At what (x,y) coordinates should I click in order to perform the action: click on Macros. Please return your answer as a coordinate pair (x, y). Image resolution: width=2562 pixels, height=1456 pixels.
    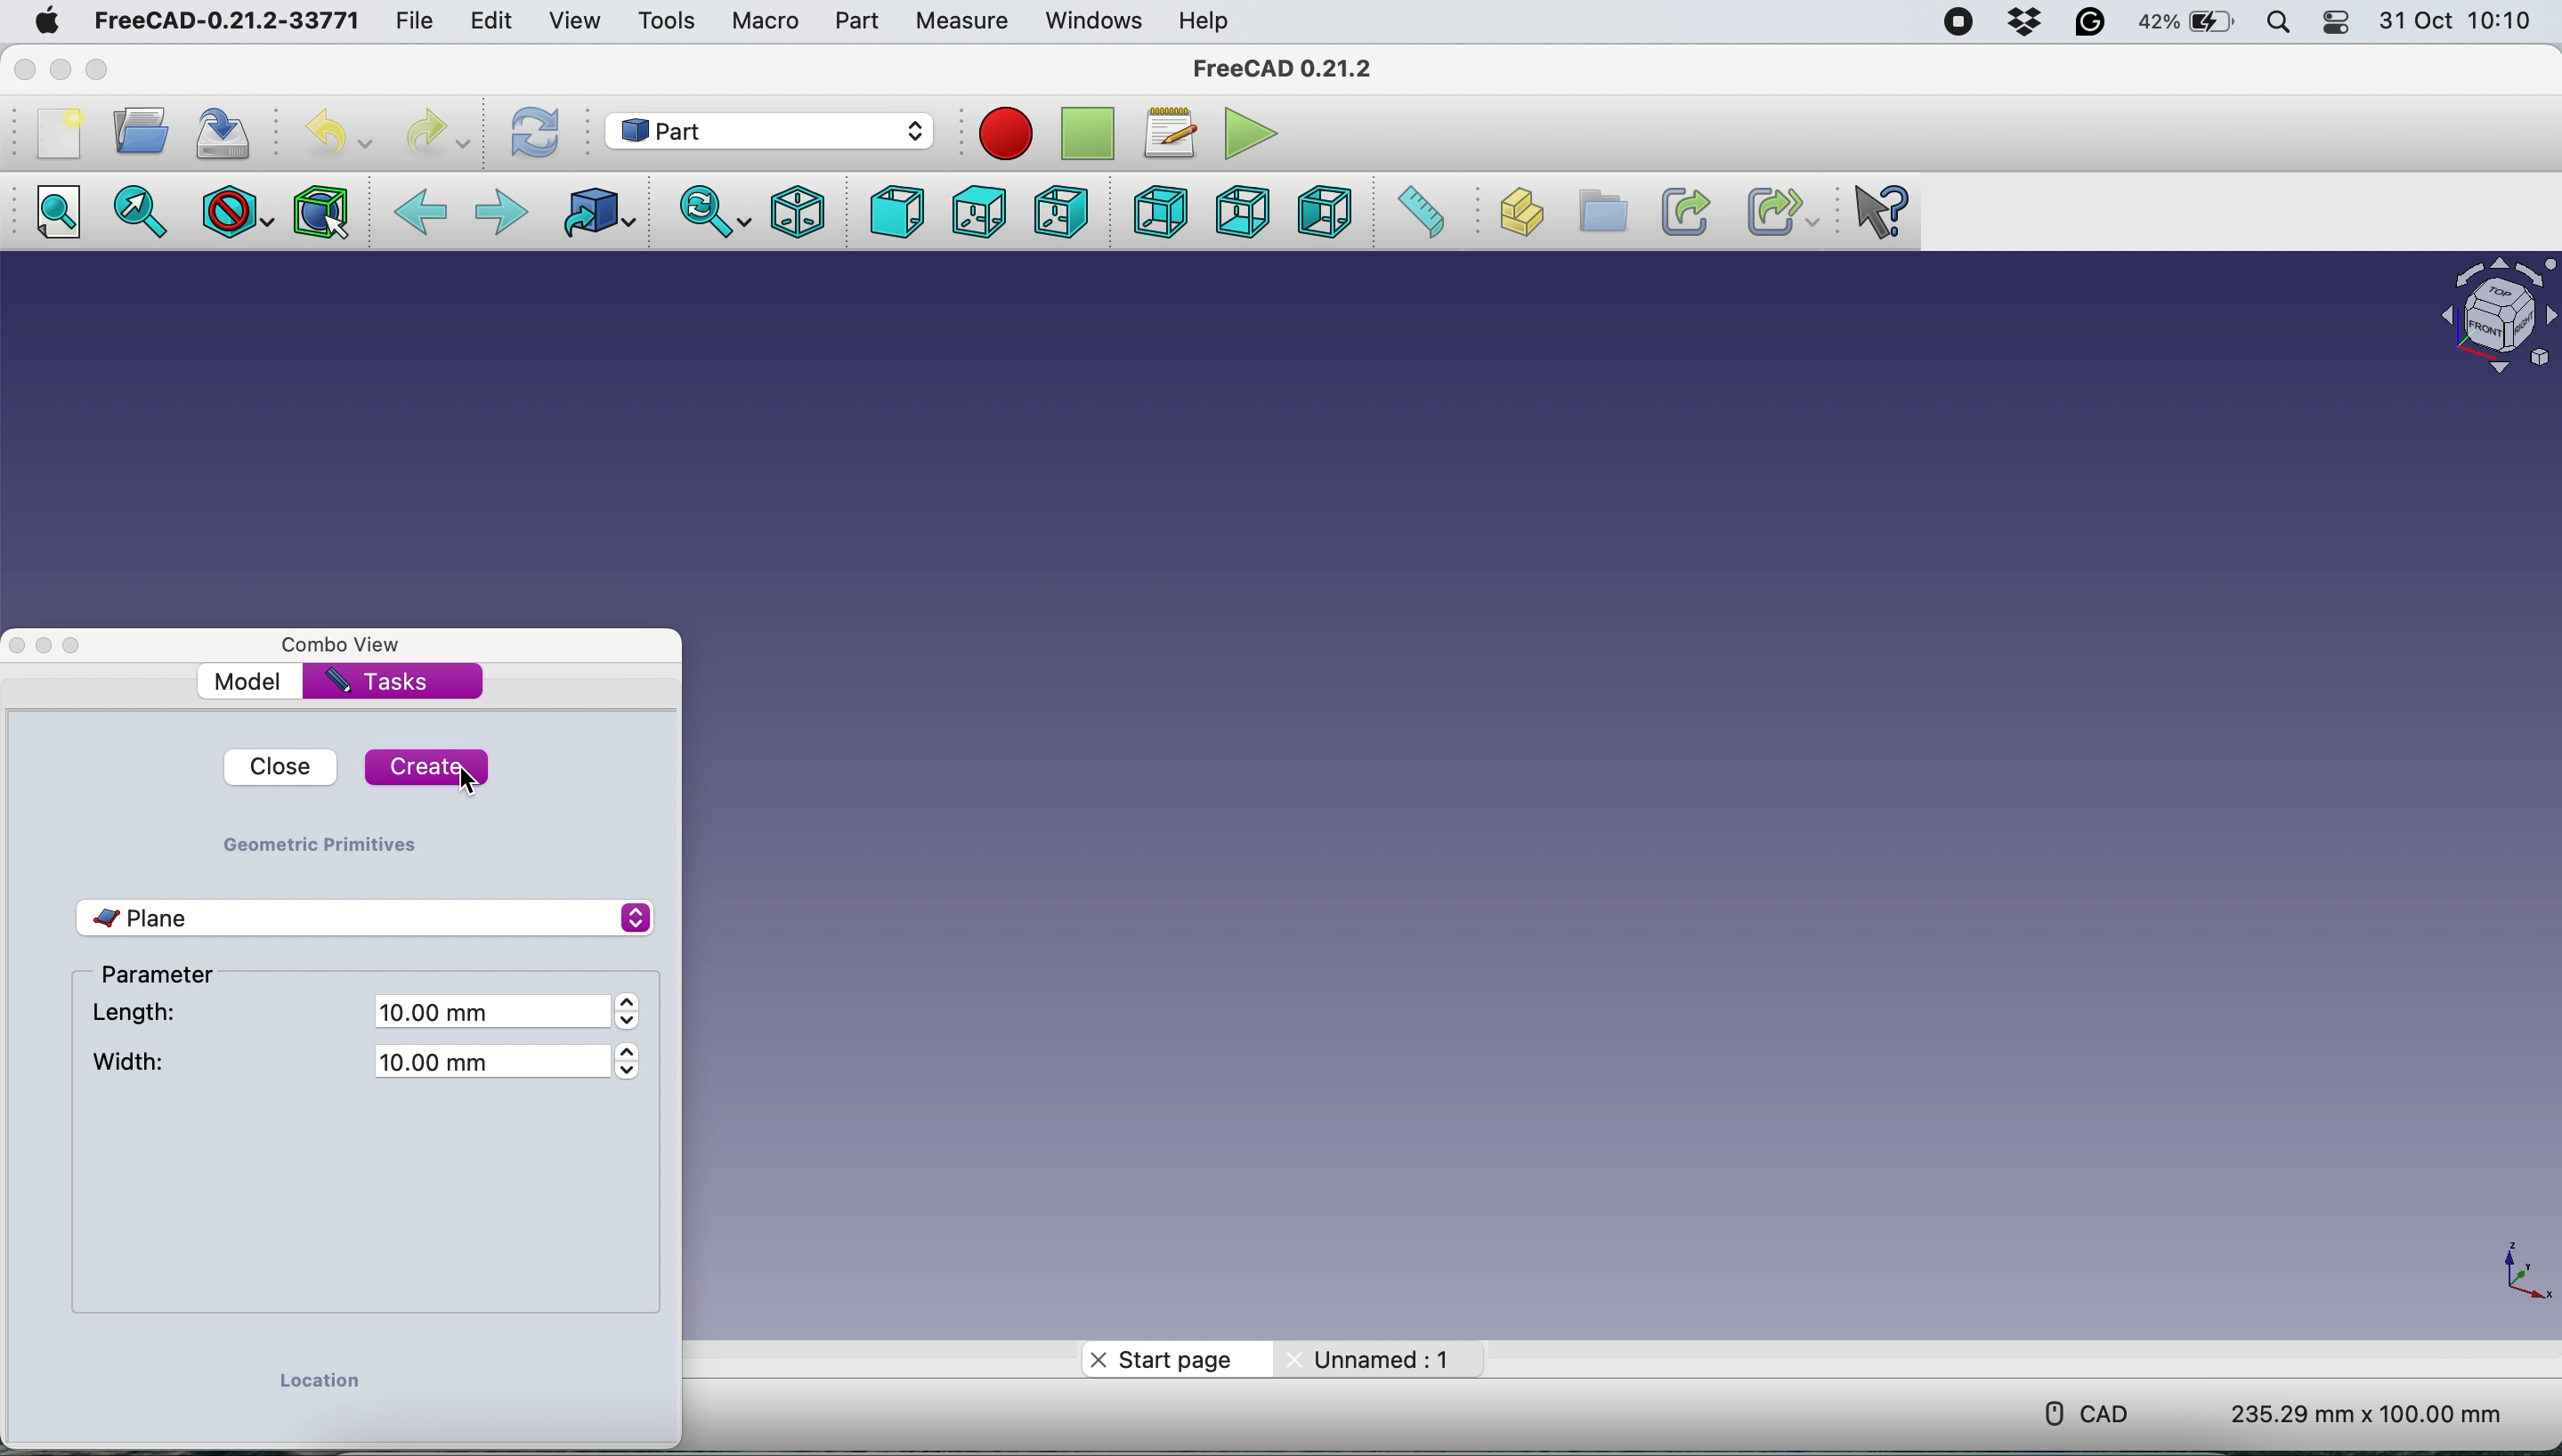
    Looking at the image, I should click on (1168, 131).